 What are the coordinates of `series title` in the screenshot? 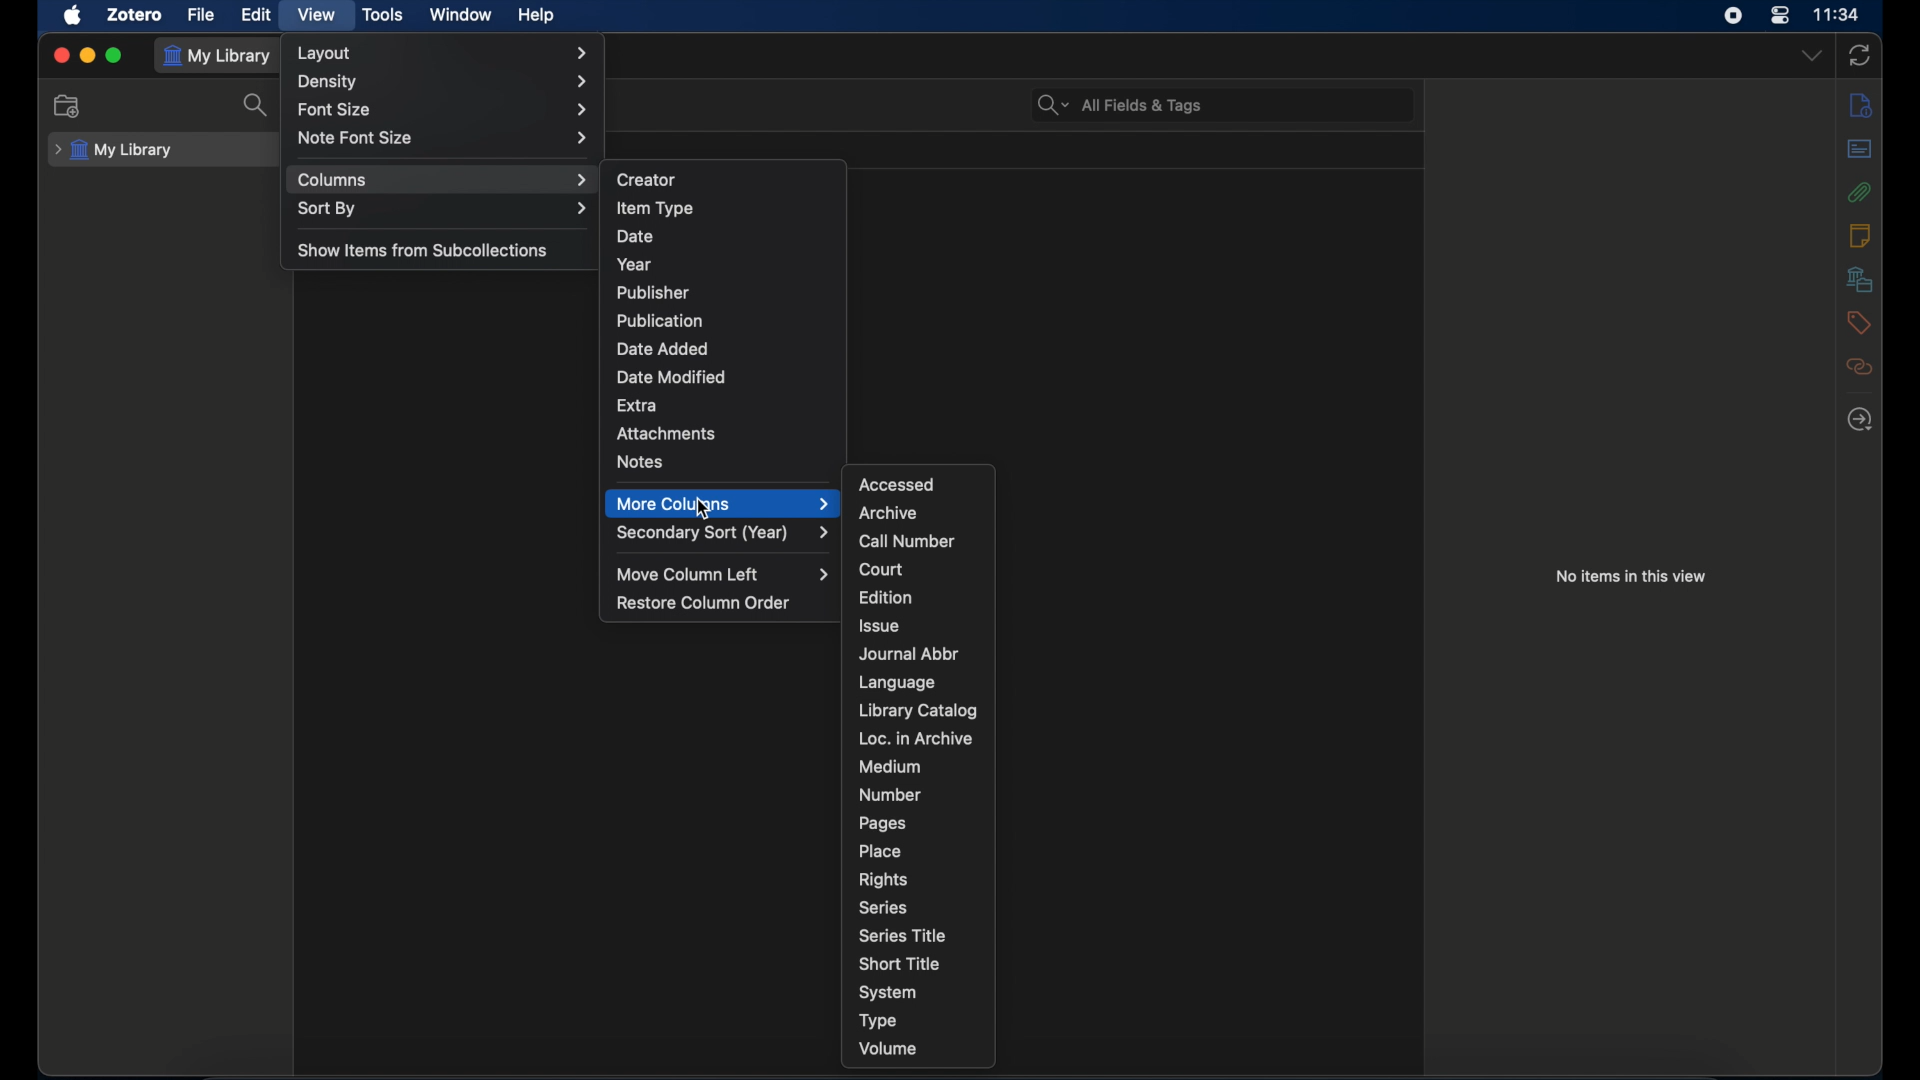 It's located at (901, 936).